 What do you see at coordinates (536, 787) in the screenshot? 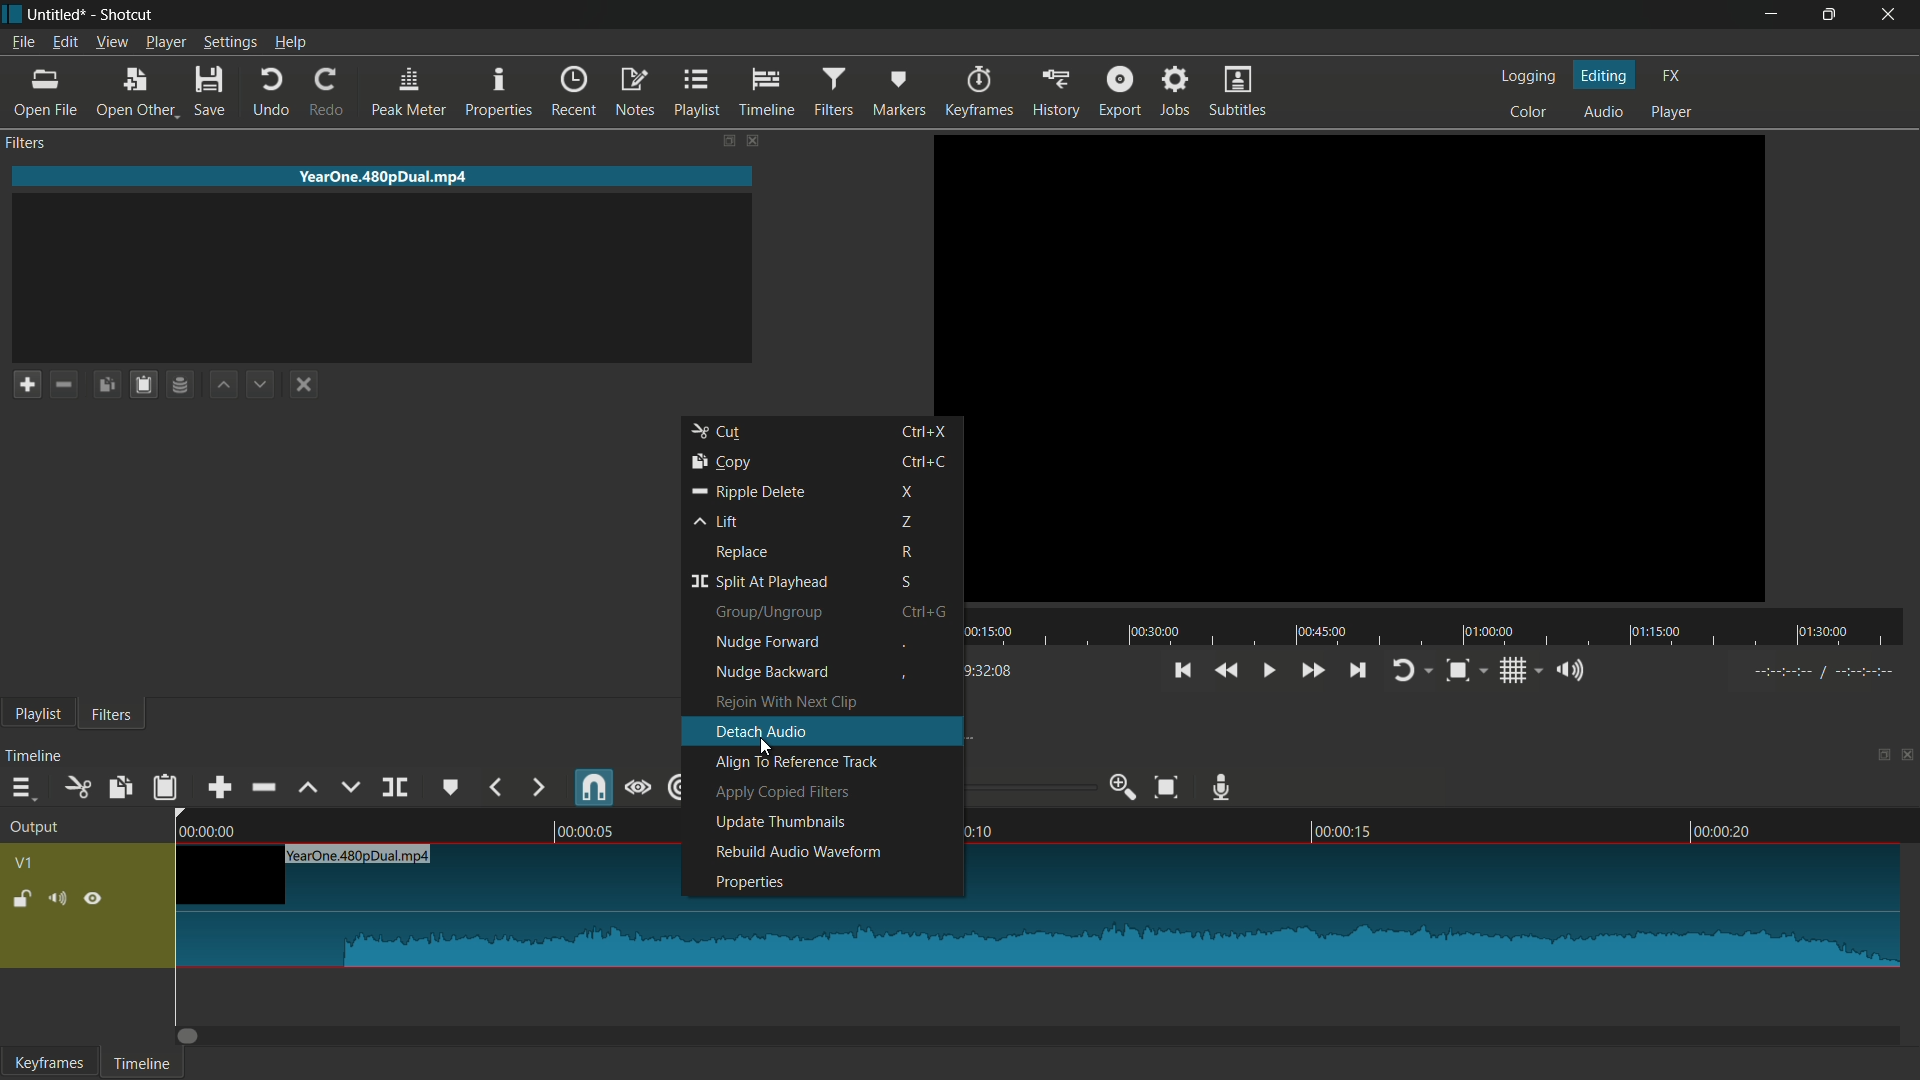
I see `next marker` at bounding box center [536, 787].